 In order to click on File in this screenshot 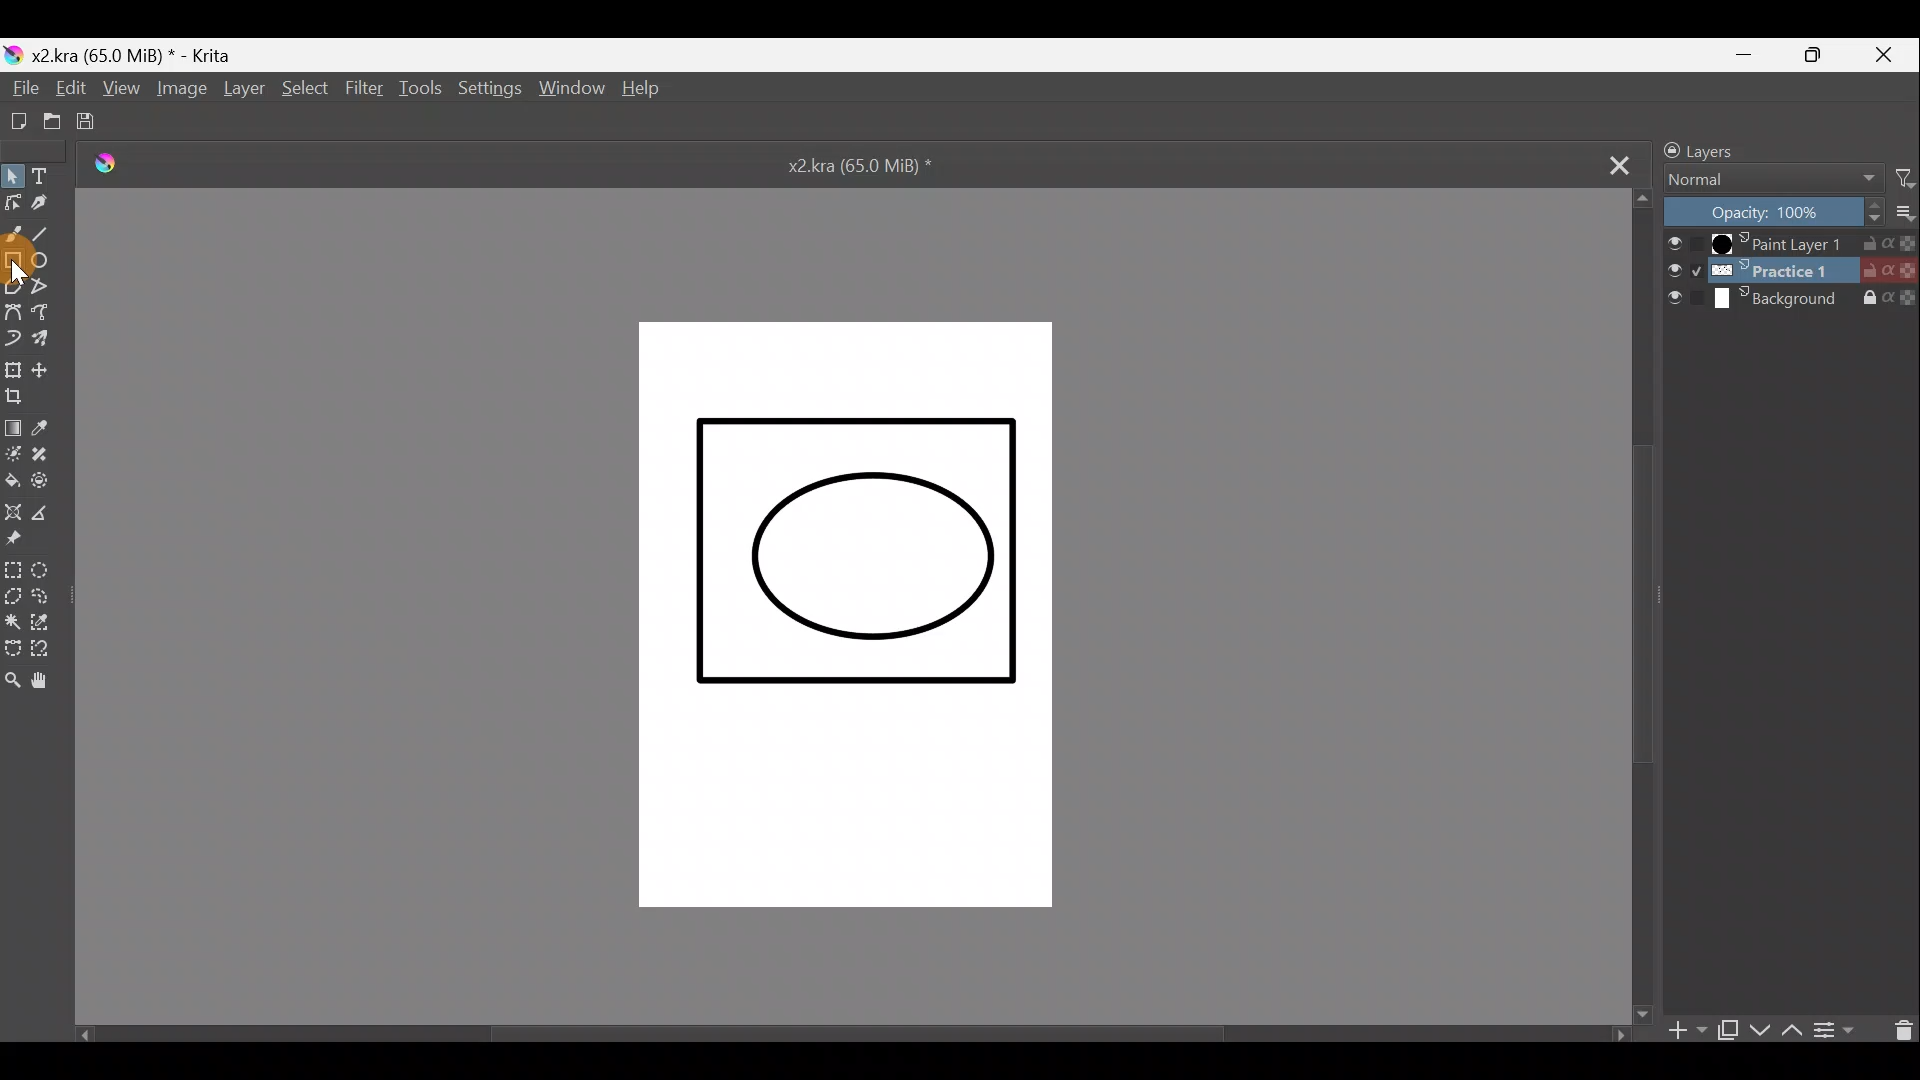, I will do `click(20, 86)`.